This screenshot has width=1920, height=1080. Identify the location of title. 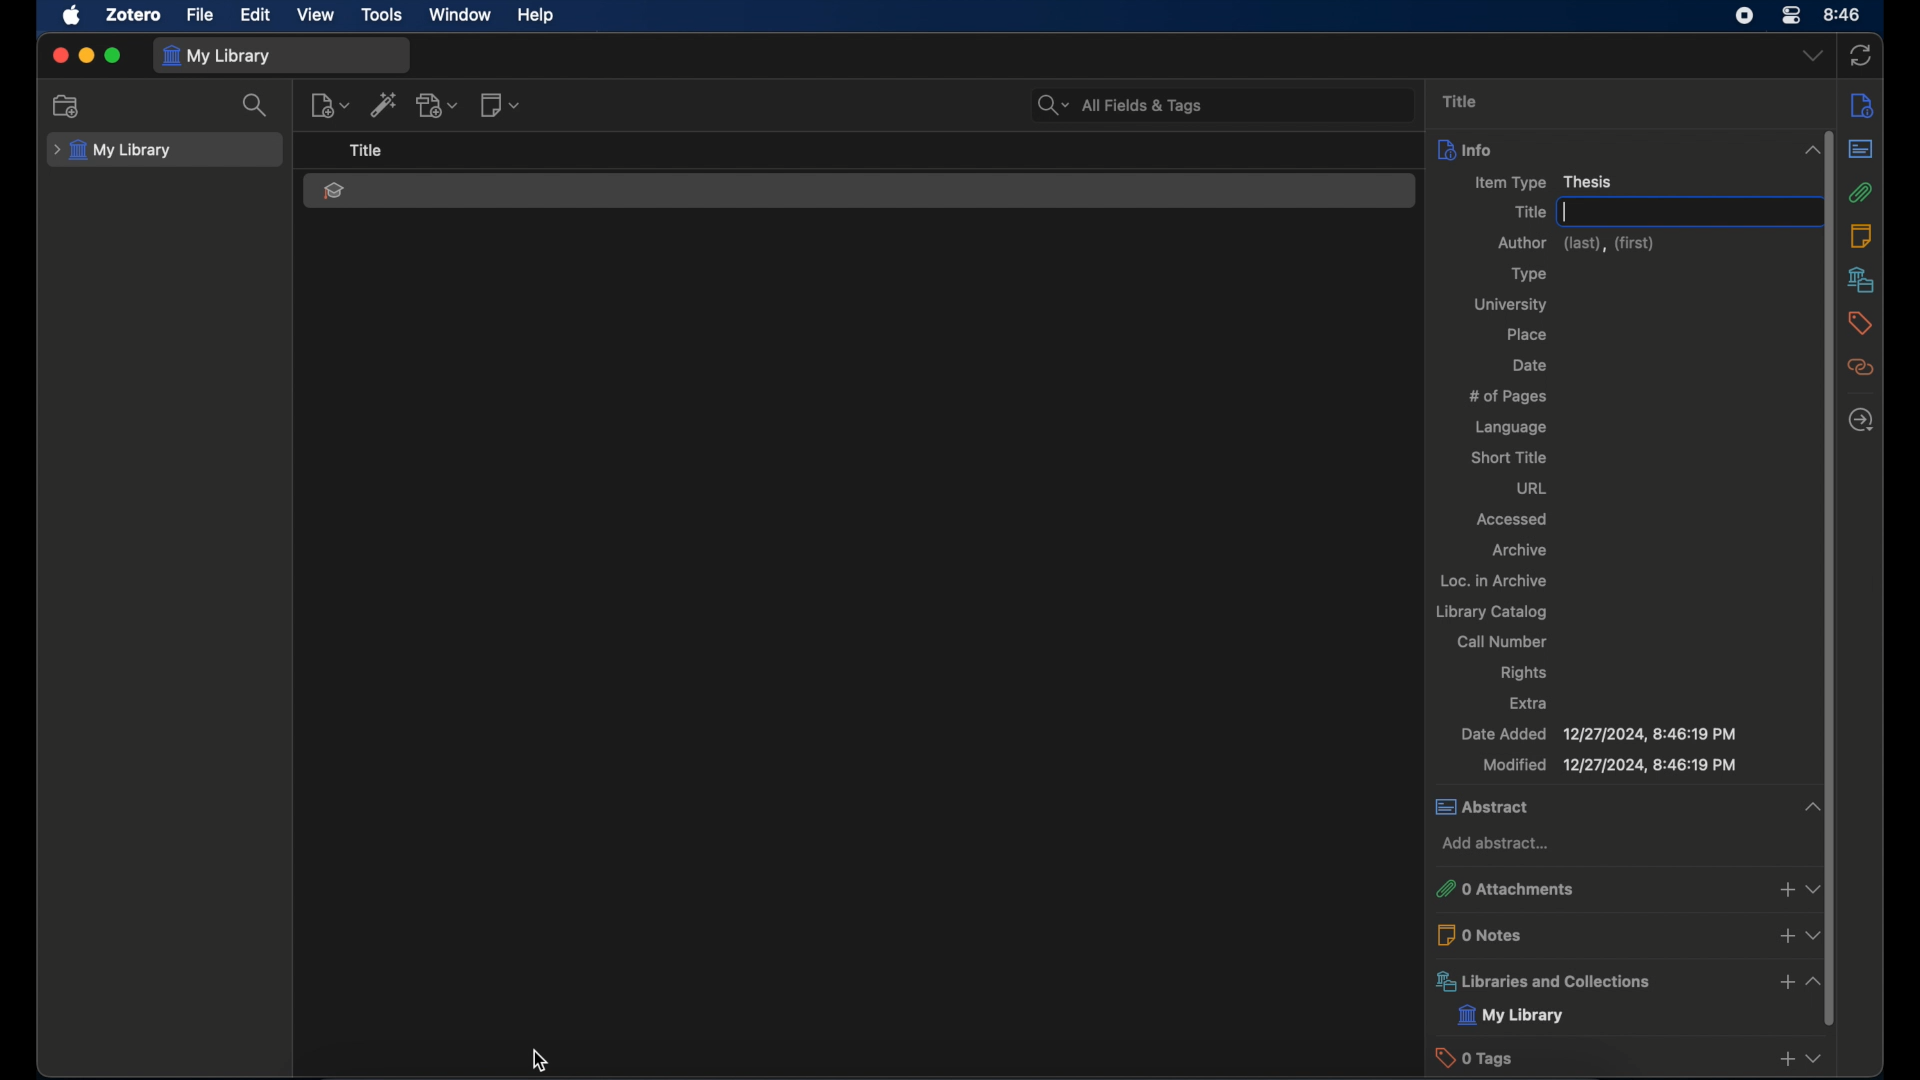
(1460, 100).